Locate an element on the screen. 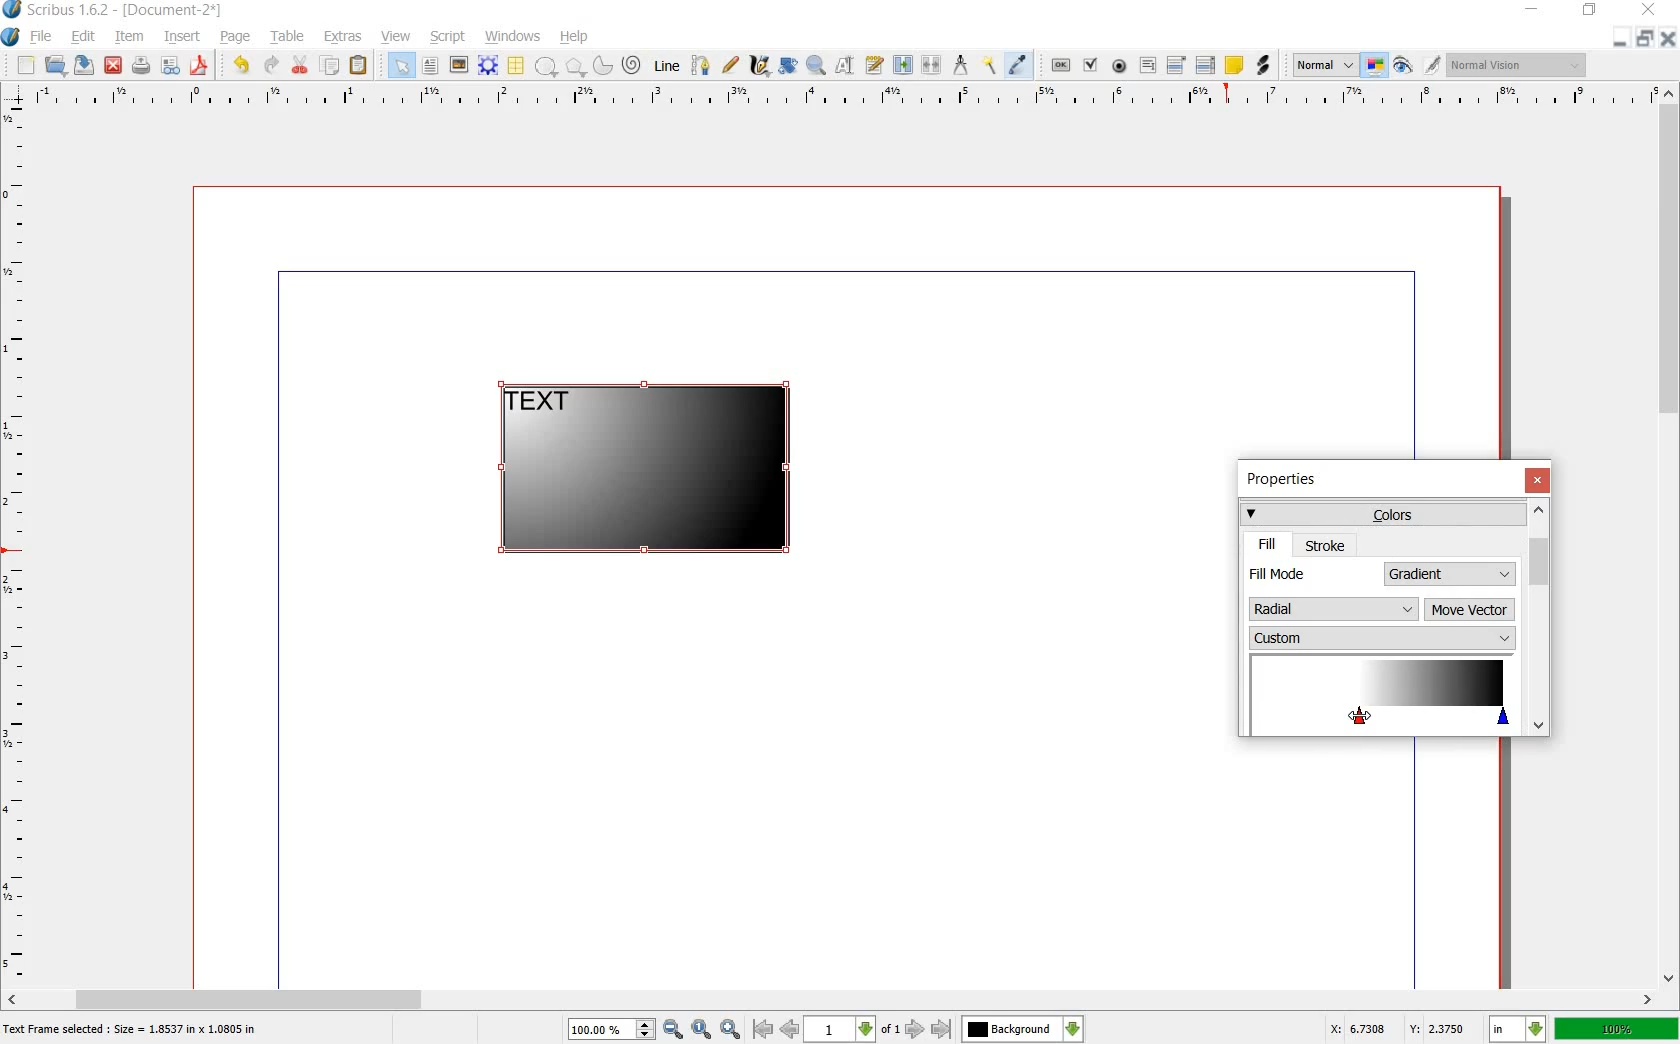 Image resolution: width=1680 pixels, height=1044 pixels. text annotation is located at coordinates (1234, 65).